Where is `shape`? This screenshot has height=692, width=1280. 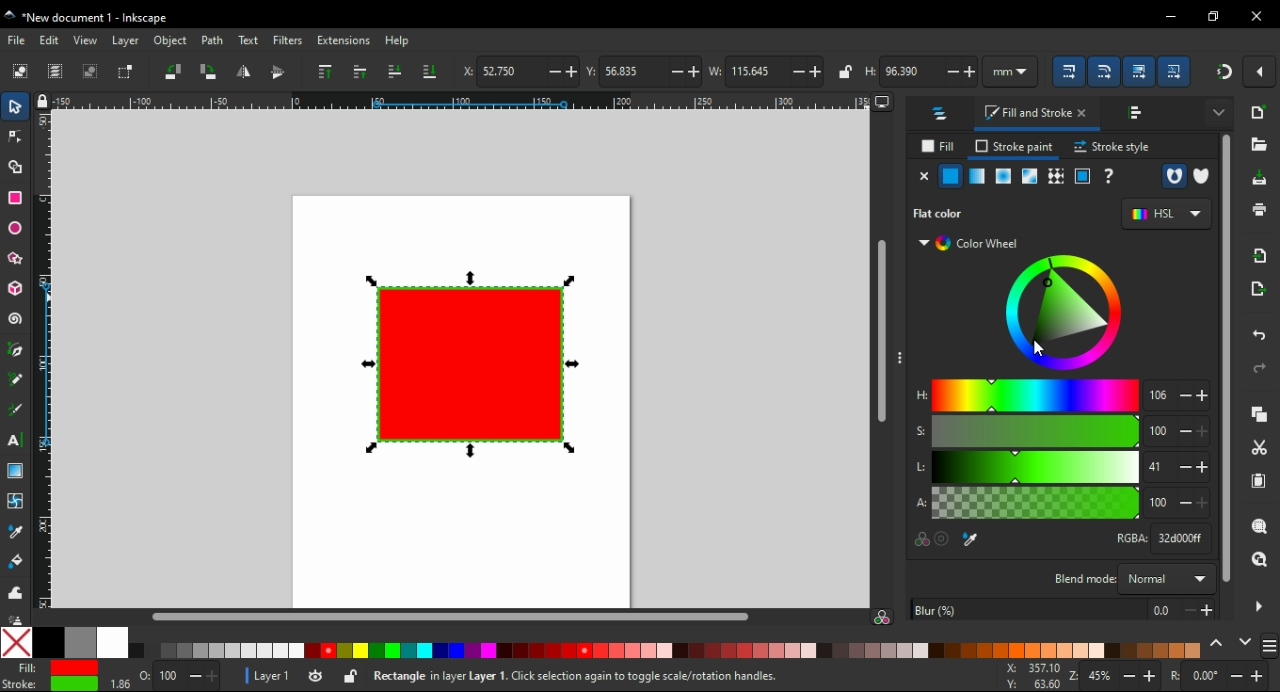 shape is located at coordinates (468, 363).